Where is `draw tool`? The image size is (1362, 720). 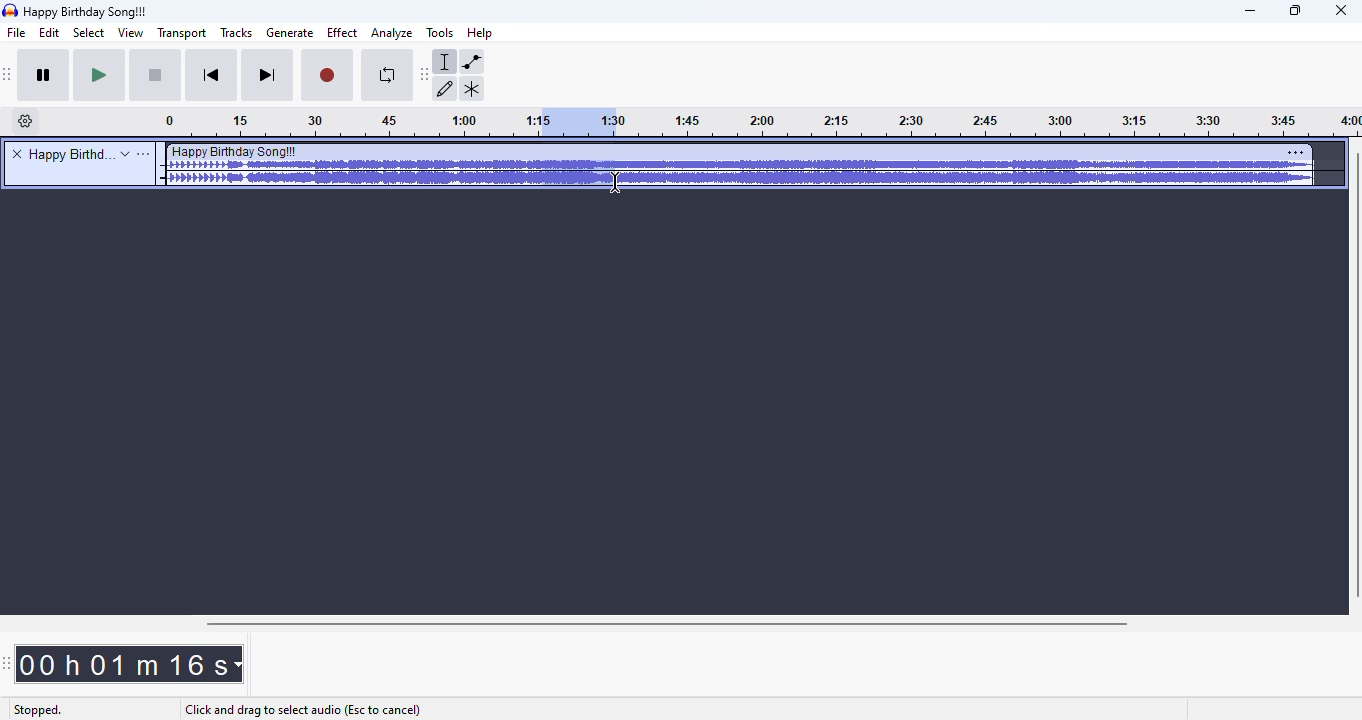
draw tool is located at coordinates (446, 89).